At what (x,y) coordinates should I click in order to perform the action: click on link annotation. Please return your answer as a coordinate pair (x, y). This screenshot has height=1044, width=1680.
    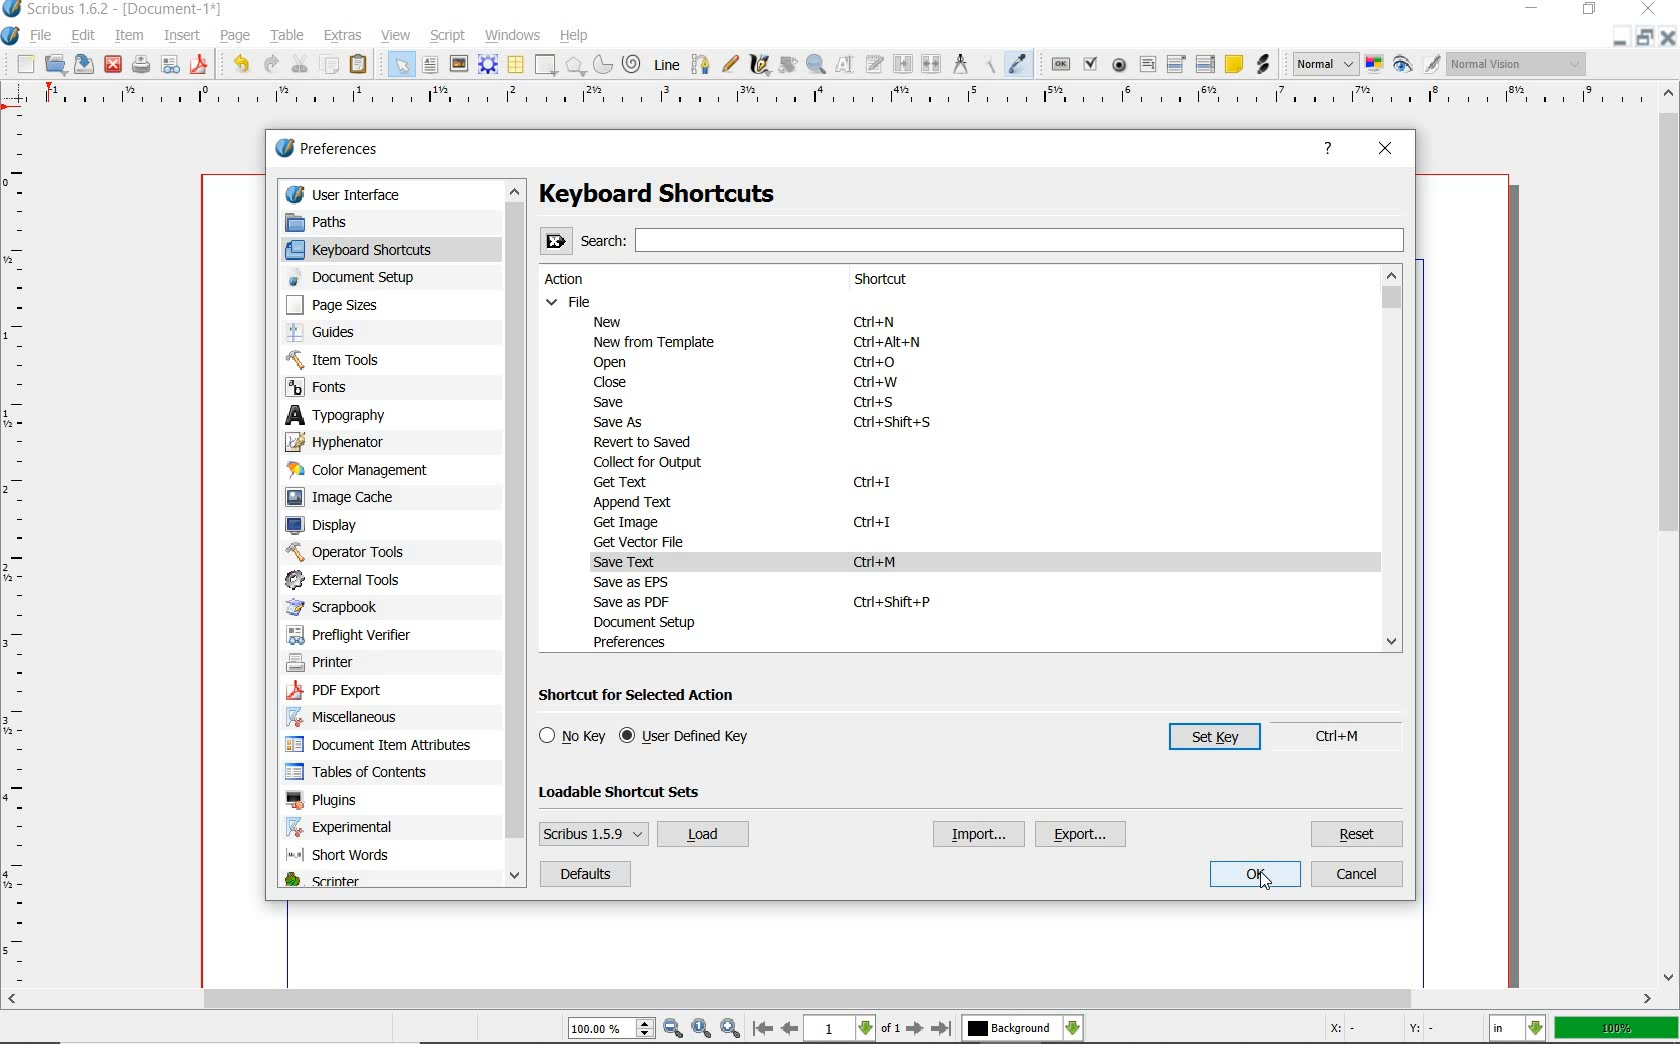
    Looking at the image, I should click on (1263, 63).